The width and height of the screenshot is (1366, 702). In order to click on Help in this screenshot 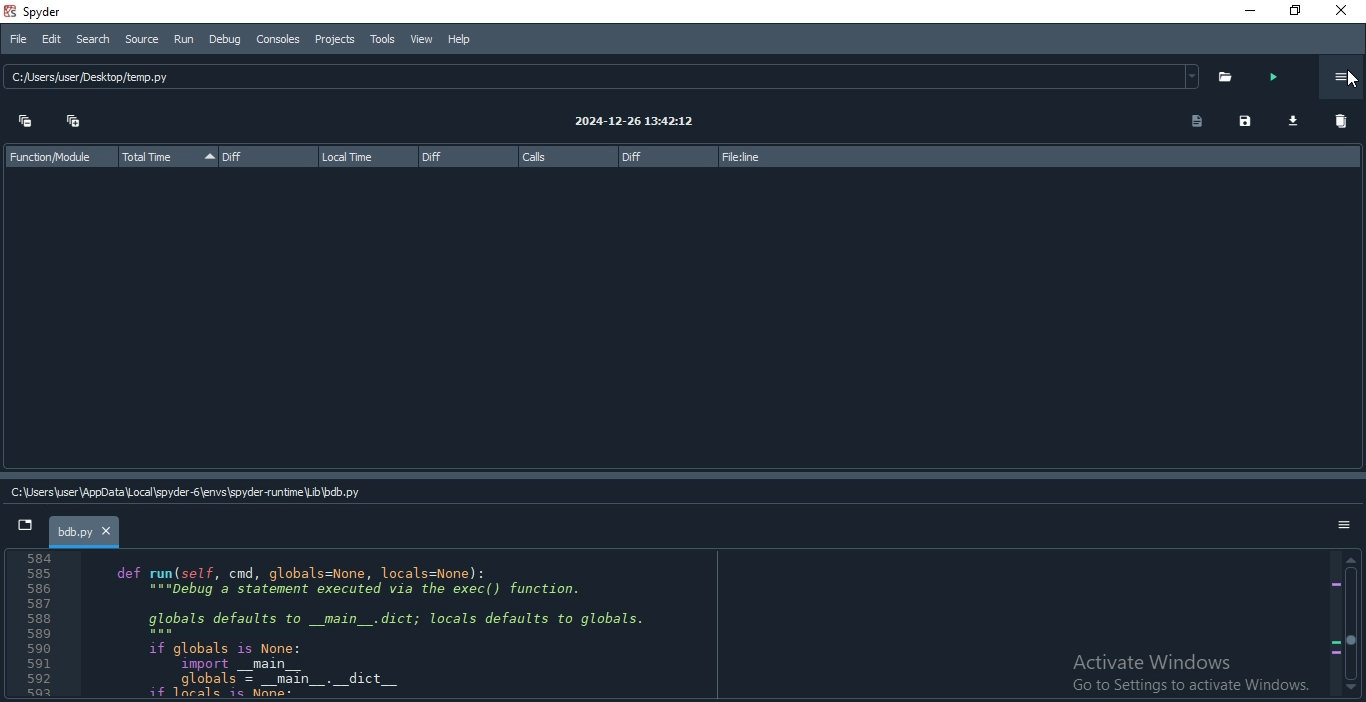, I will do `click(458, 38)`.